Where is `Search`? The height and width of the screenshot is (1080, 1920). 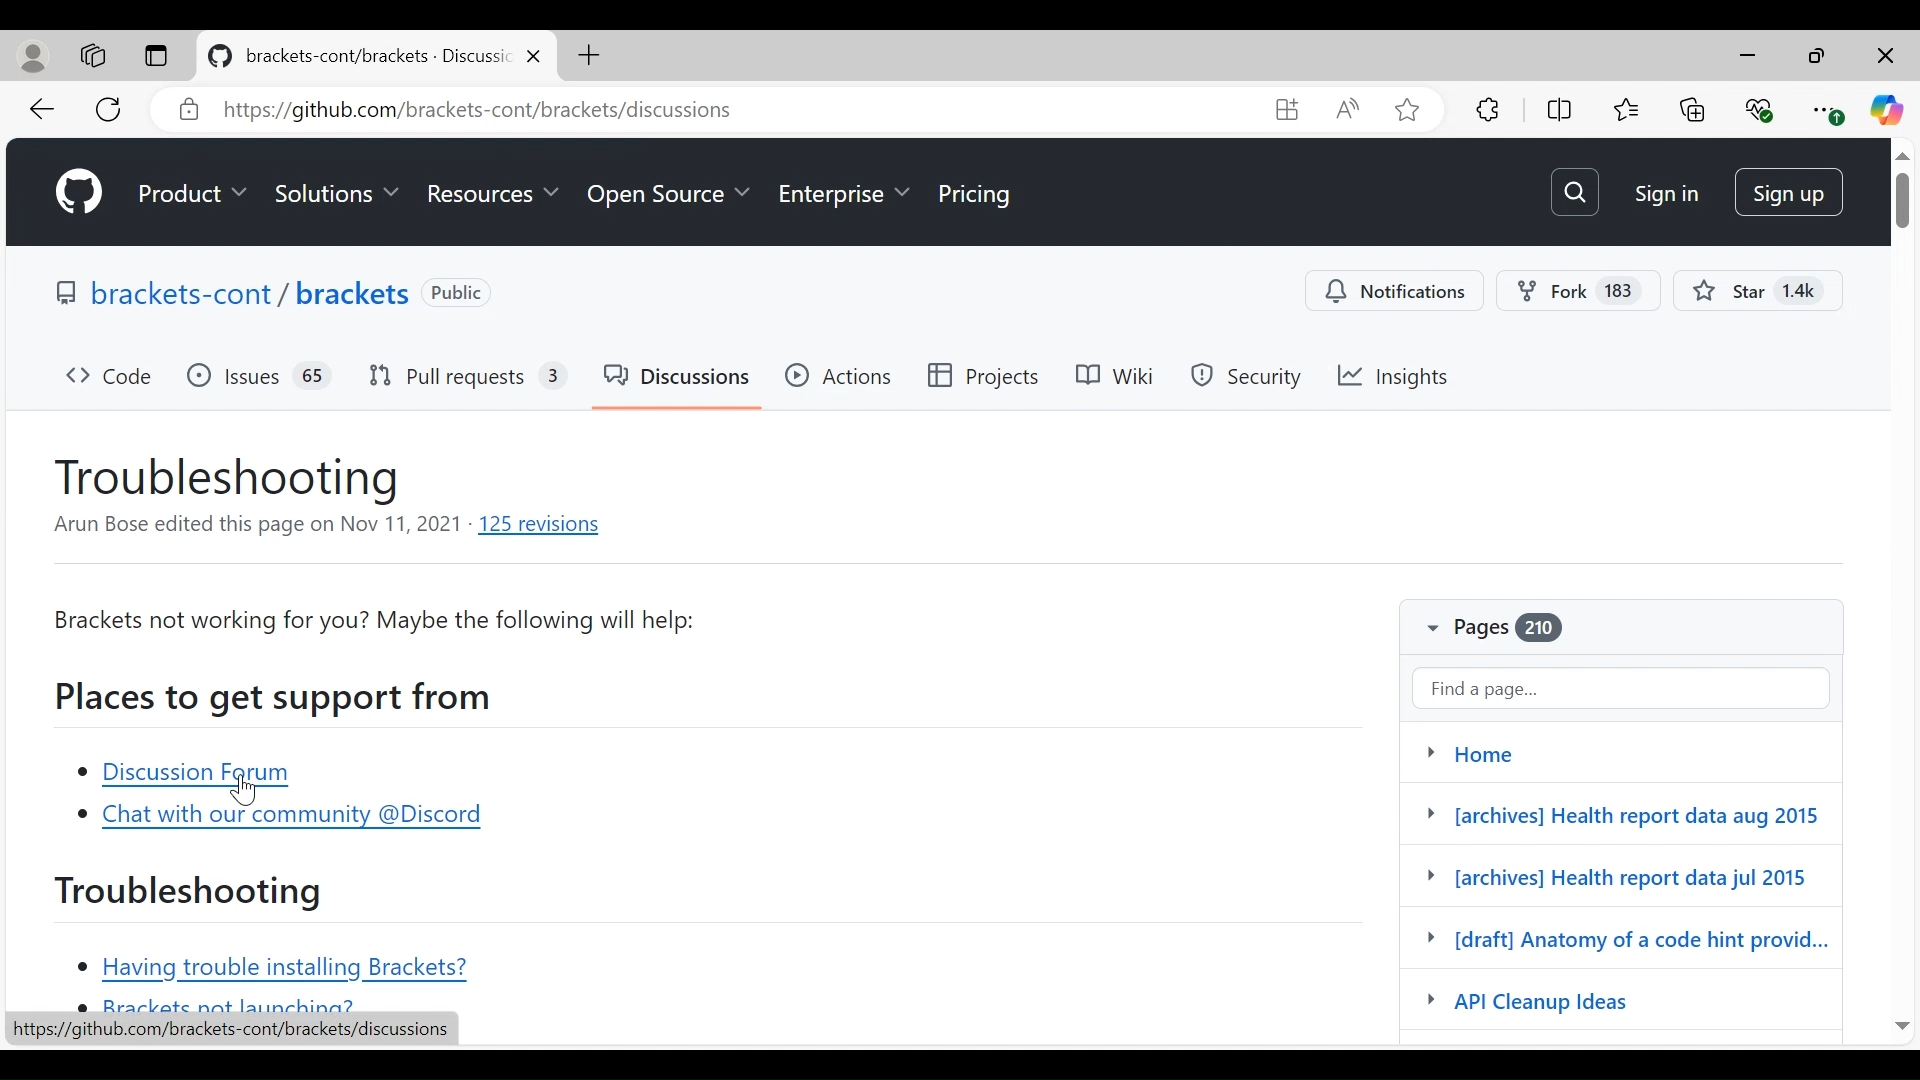 Search is located at coordinates (1575, 191).